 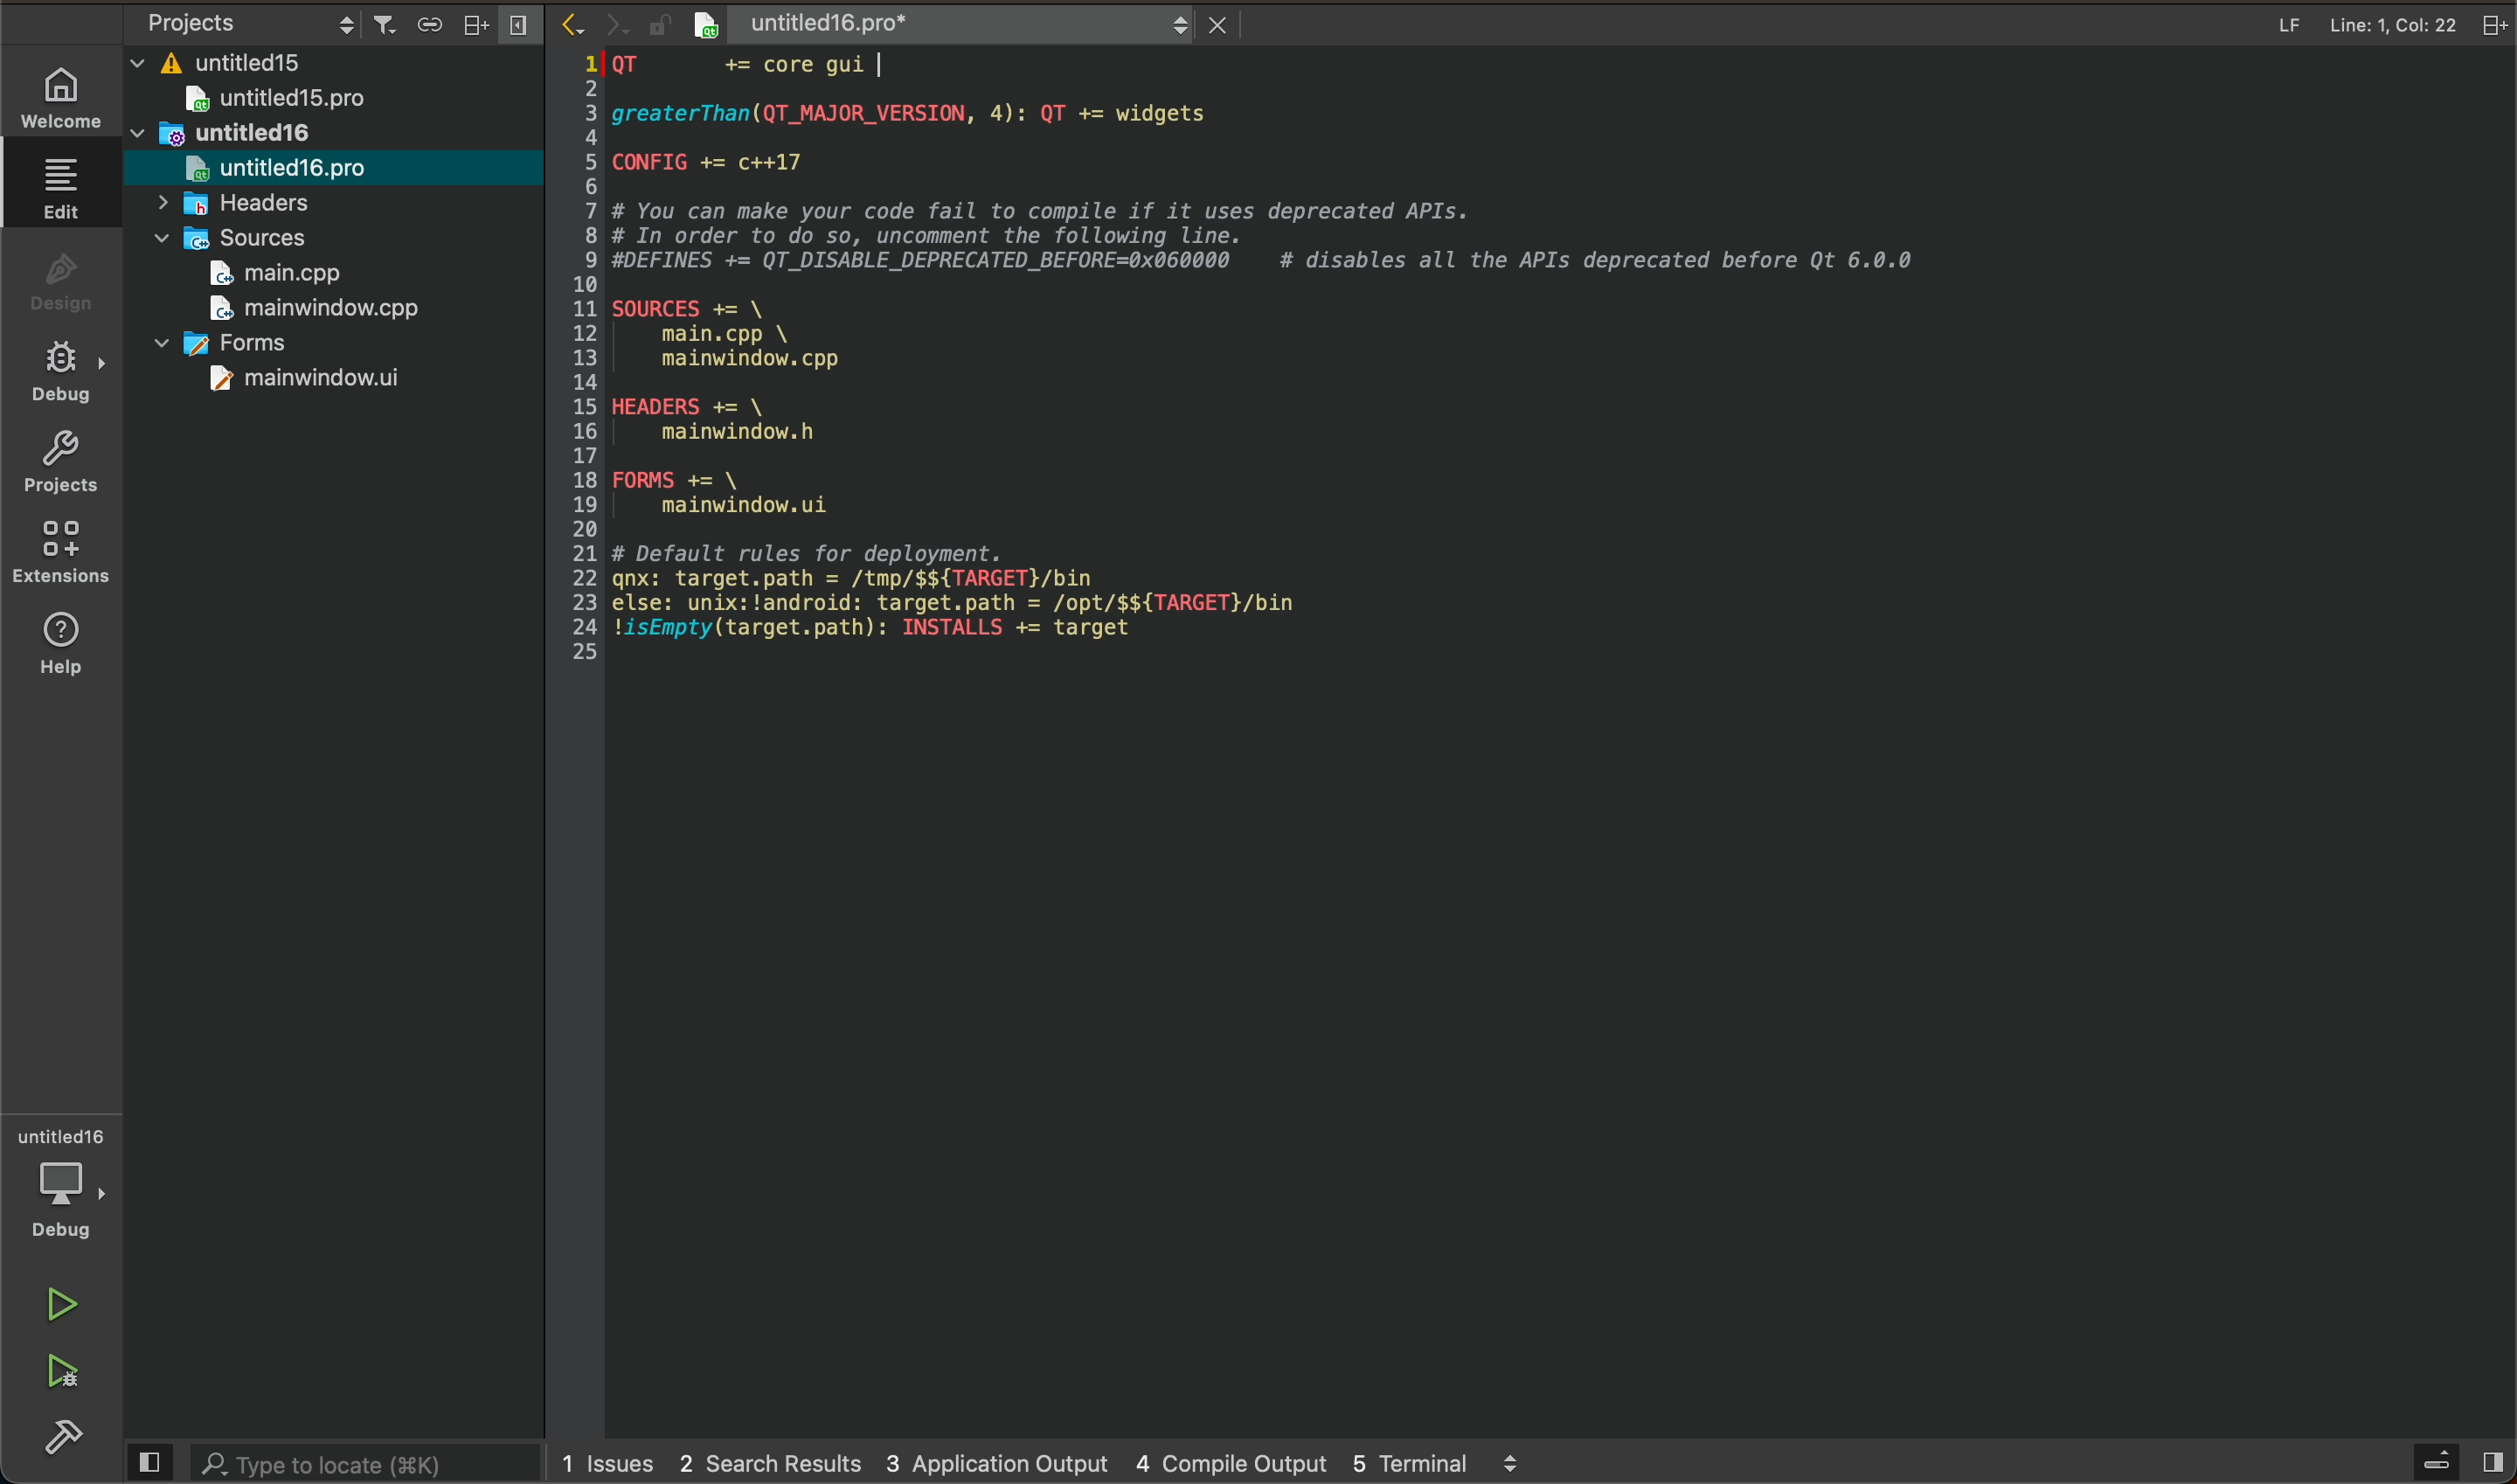 What do you see at coordinates (2451, 1462) in the screenshot?
I see `open sidebar` at bounding box center [2451, 1462].